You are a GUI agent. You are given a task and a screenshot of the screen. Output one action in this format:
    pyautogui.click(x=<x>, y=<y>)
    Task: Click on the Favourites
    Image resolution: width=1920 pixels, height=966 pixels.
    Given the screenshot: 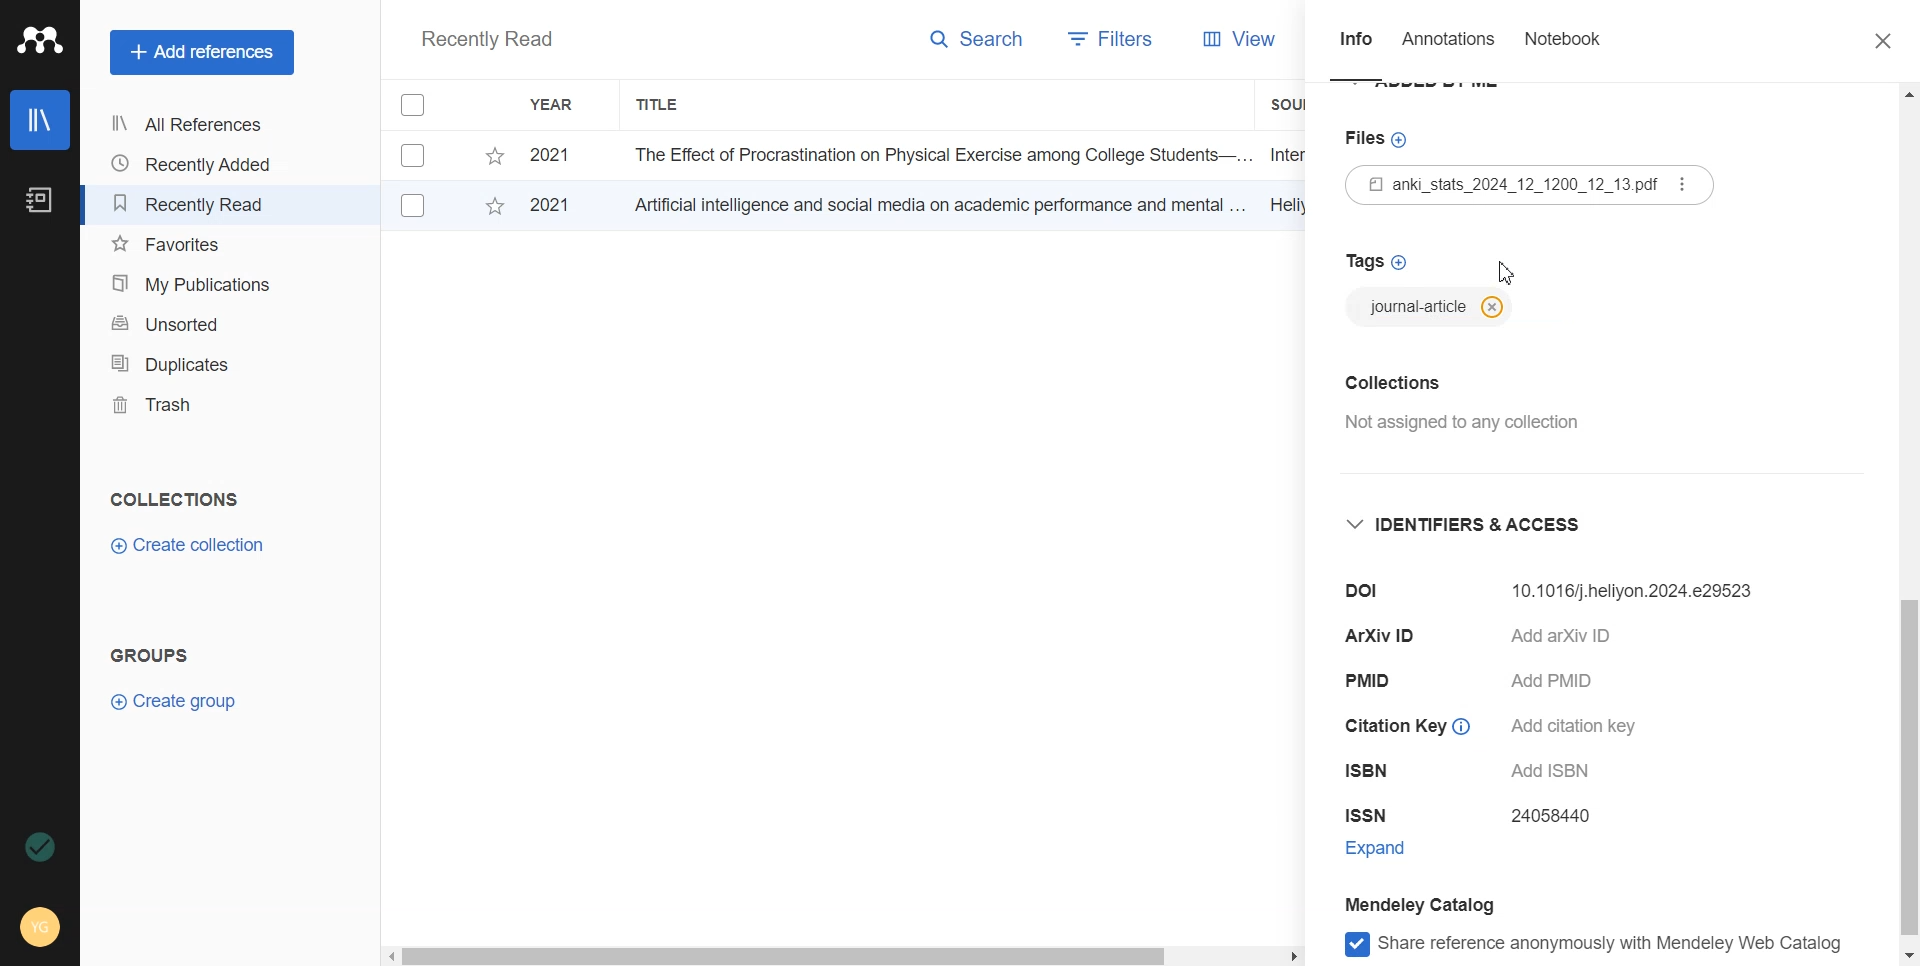 What is the action you would take?
    pyautogui.click(x=197, y=245)
    